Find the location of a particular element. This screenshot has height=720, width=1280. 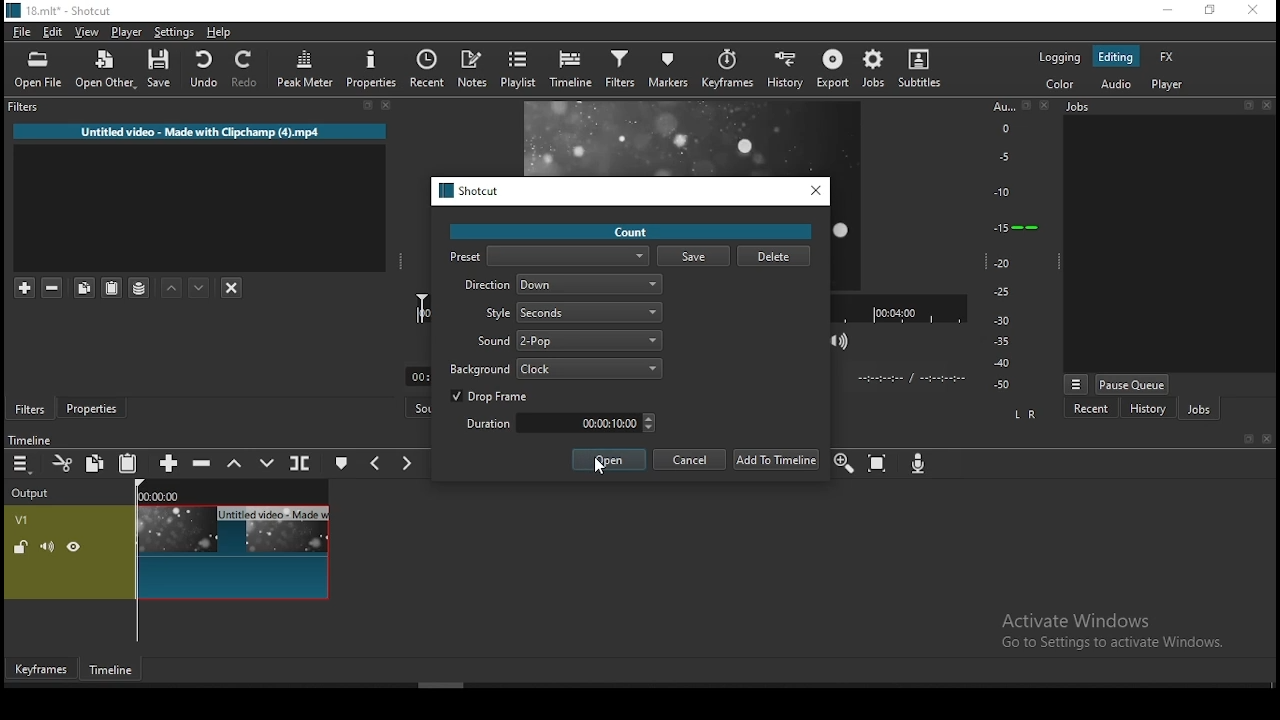

close window is located at coordinates (818, 191).